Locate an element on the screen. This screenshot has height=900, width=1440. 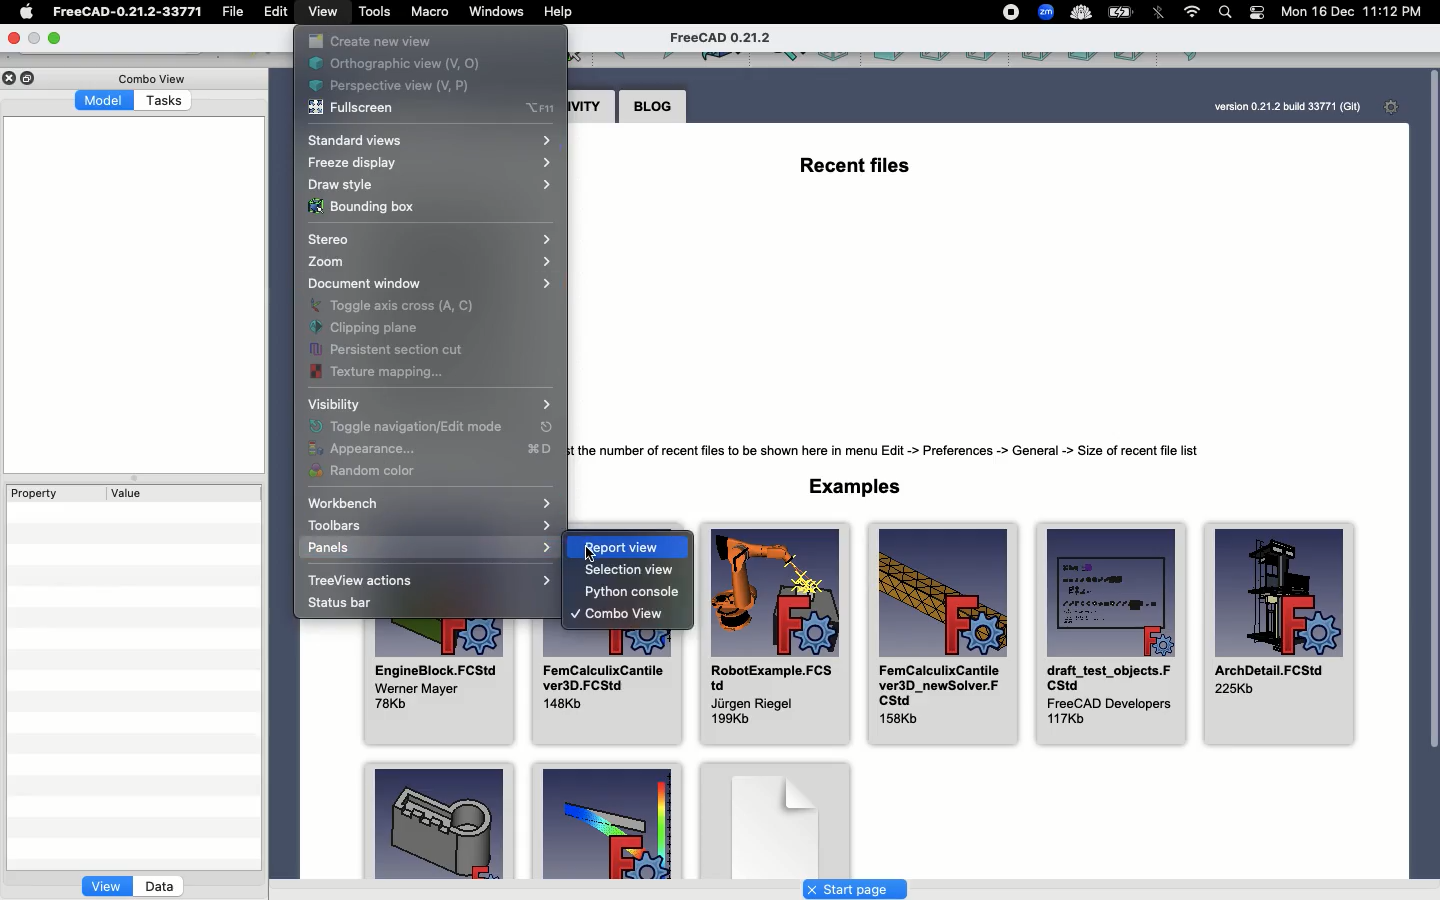
Scroll is located at coordinates (1431, 470).